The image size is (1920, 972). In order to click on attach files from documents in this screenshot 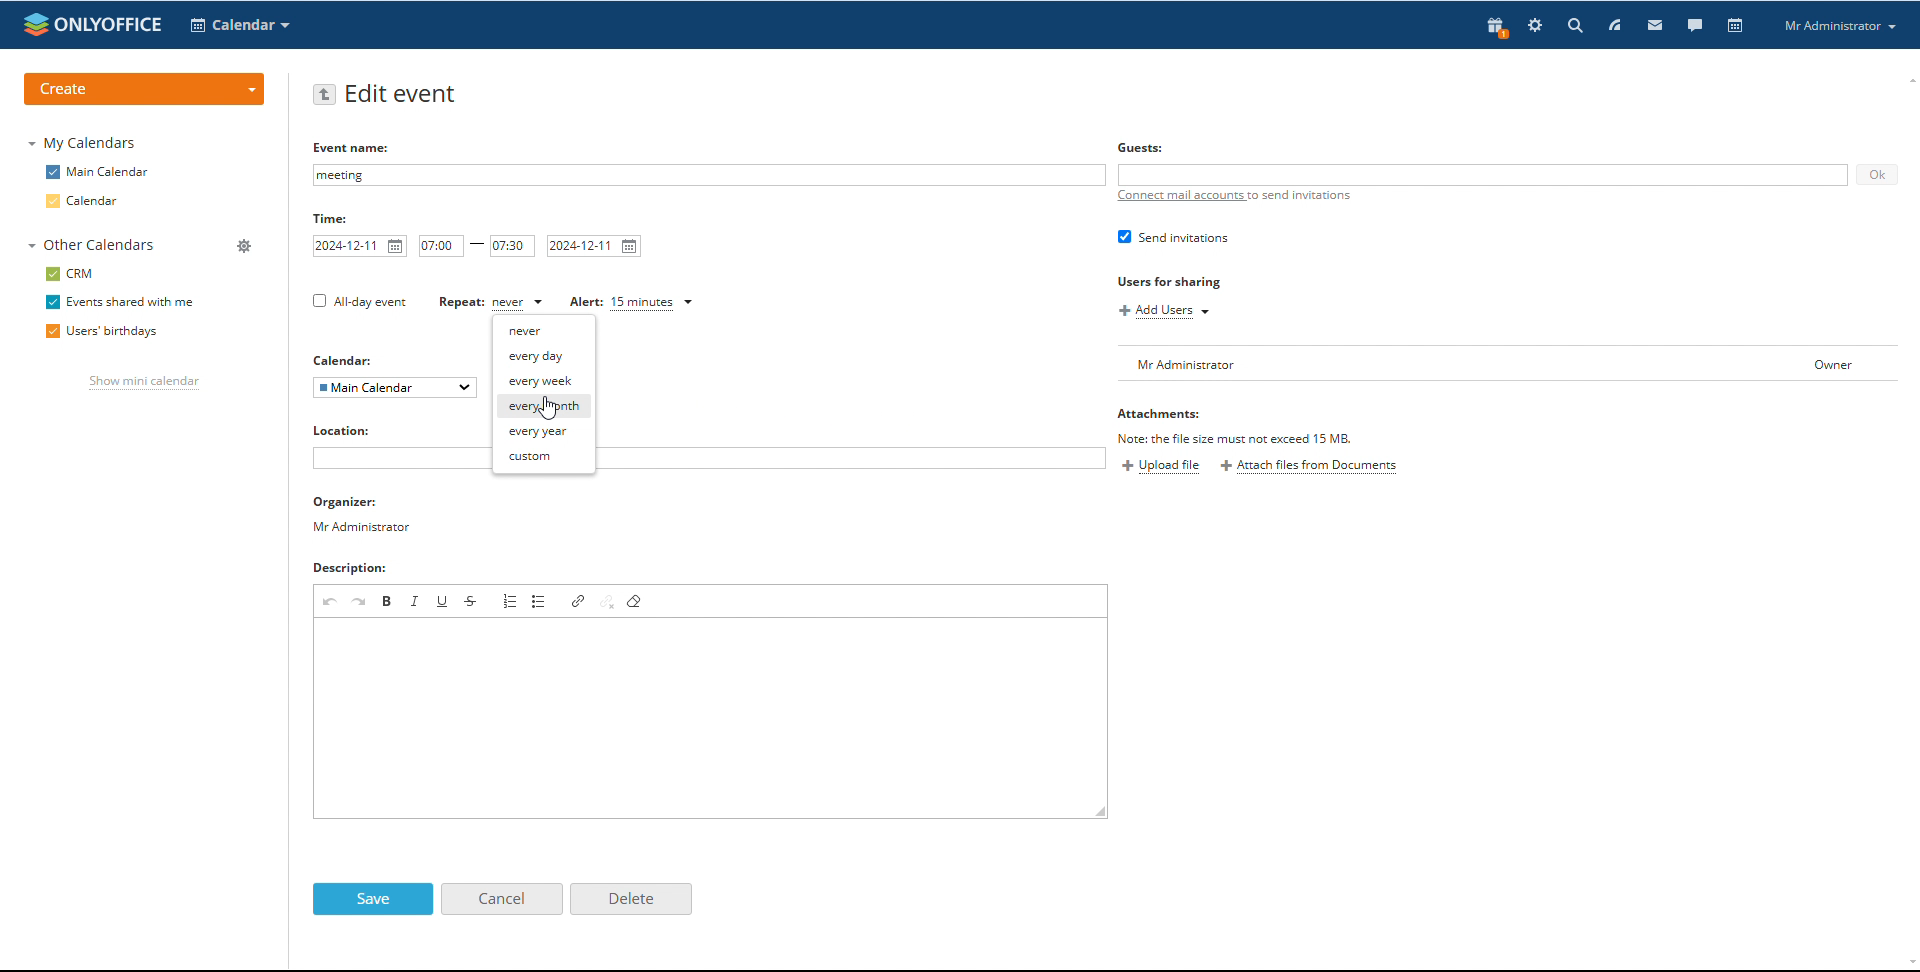, I will do `click(1309, 467)`.